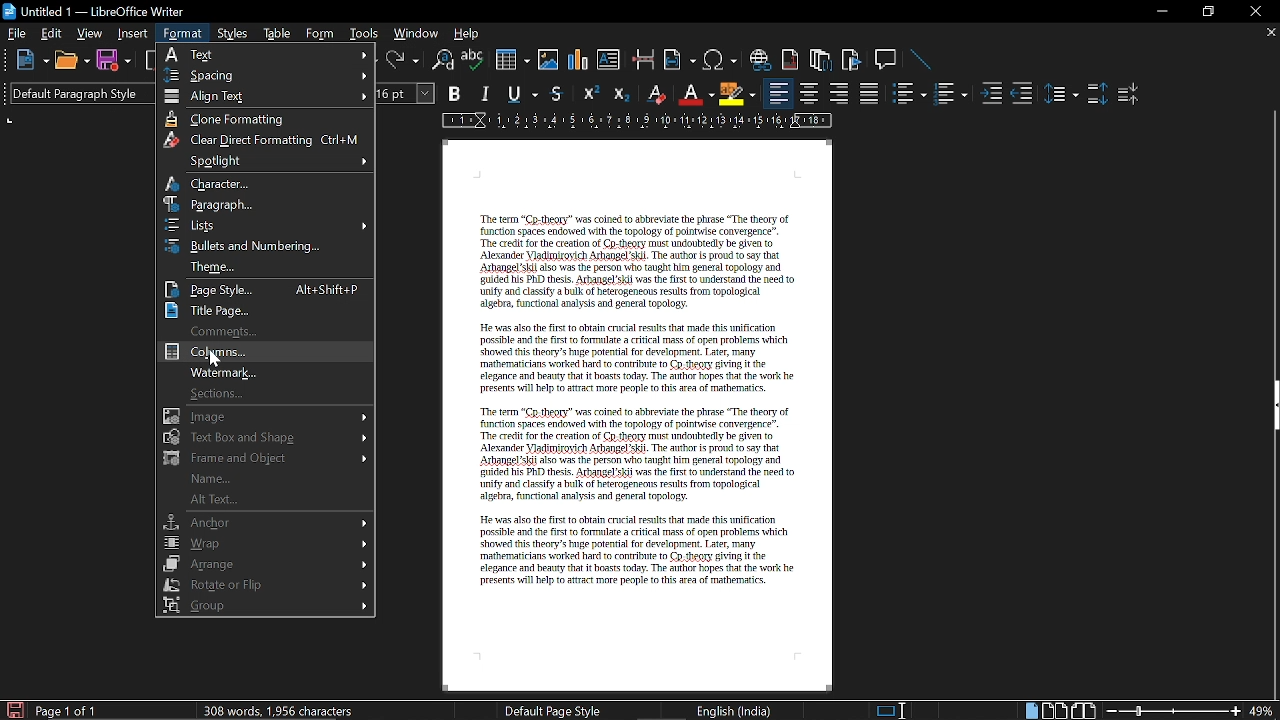 This screenshot has height=720, width=1280. What do you see at coordinates (888, 60) in the screenshot?
I see `Insert comment` at bounding box center [888, 60].